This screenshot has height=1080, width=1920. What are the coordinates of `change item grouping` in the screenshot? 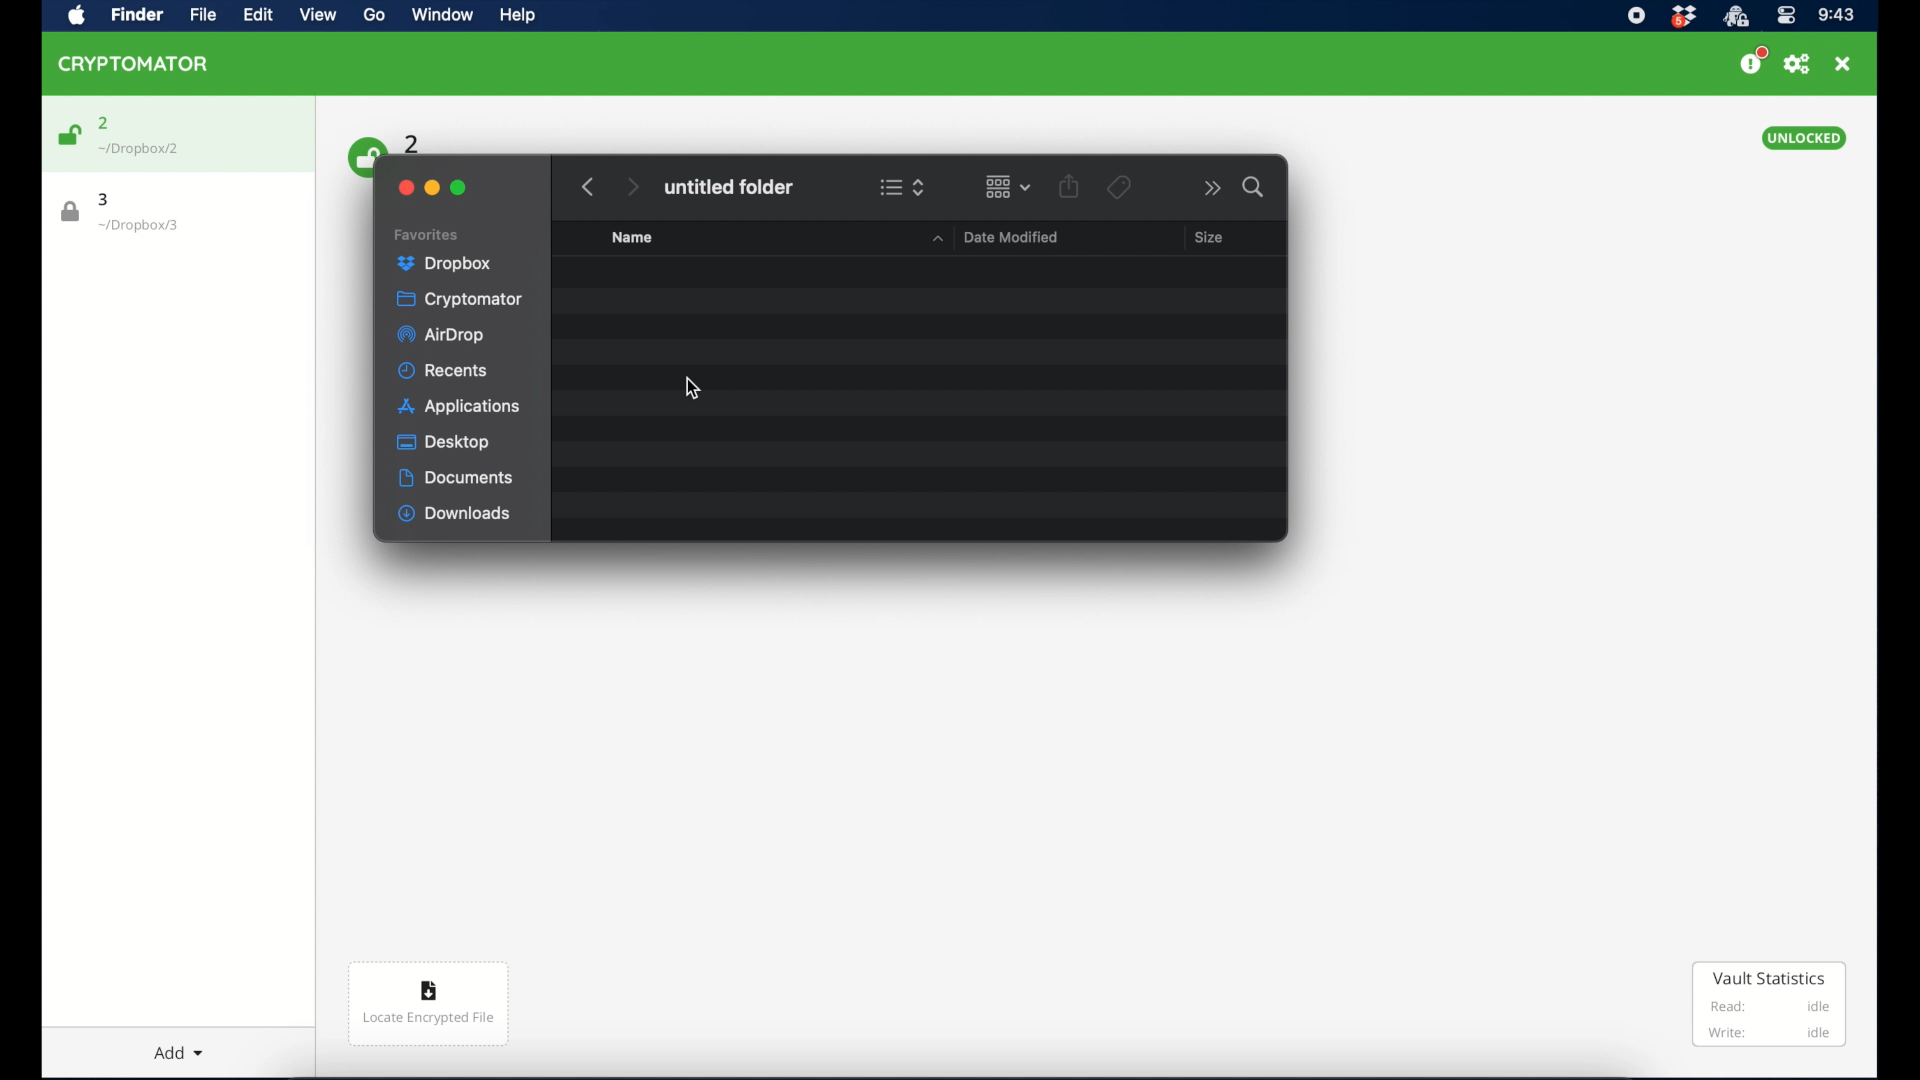 It's located at (1009, 186).